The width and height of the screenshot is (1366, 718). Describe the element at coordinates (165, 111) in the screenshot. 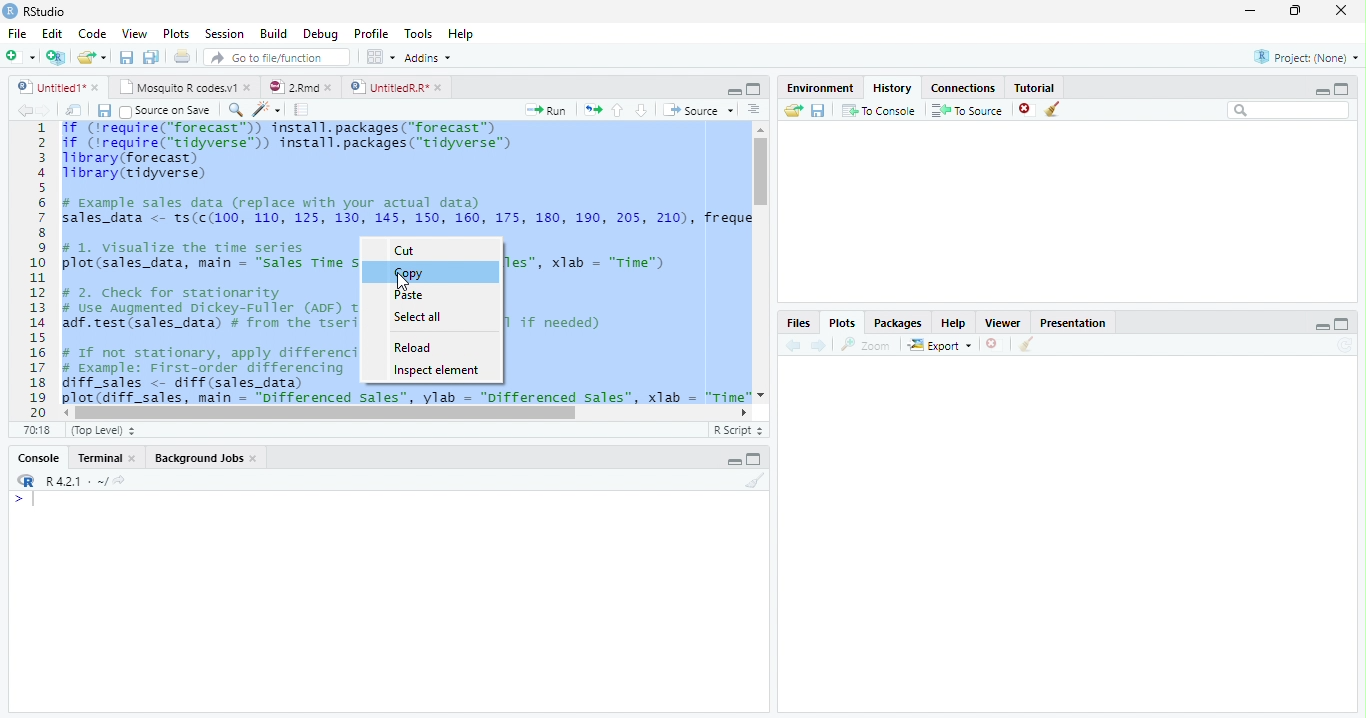

I see `Source on Save` at that location.